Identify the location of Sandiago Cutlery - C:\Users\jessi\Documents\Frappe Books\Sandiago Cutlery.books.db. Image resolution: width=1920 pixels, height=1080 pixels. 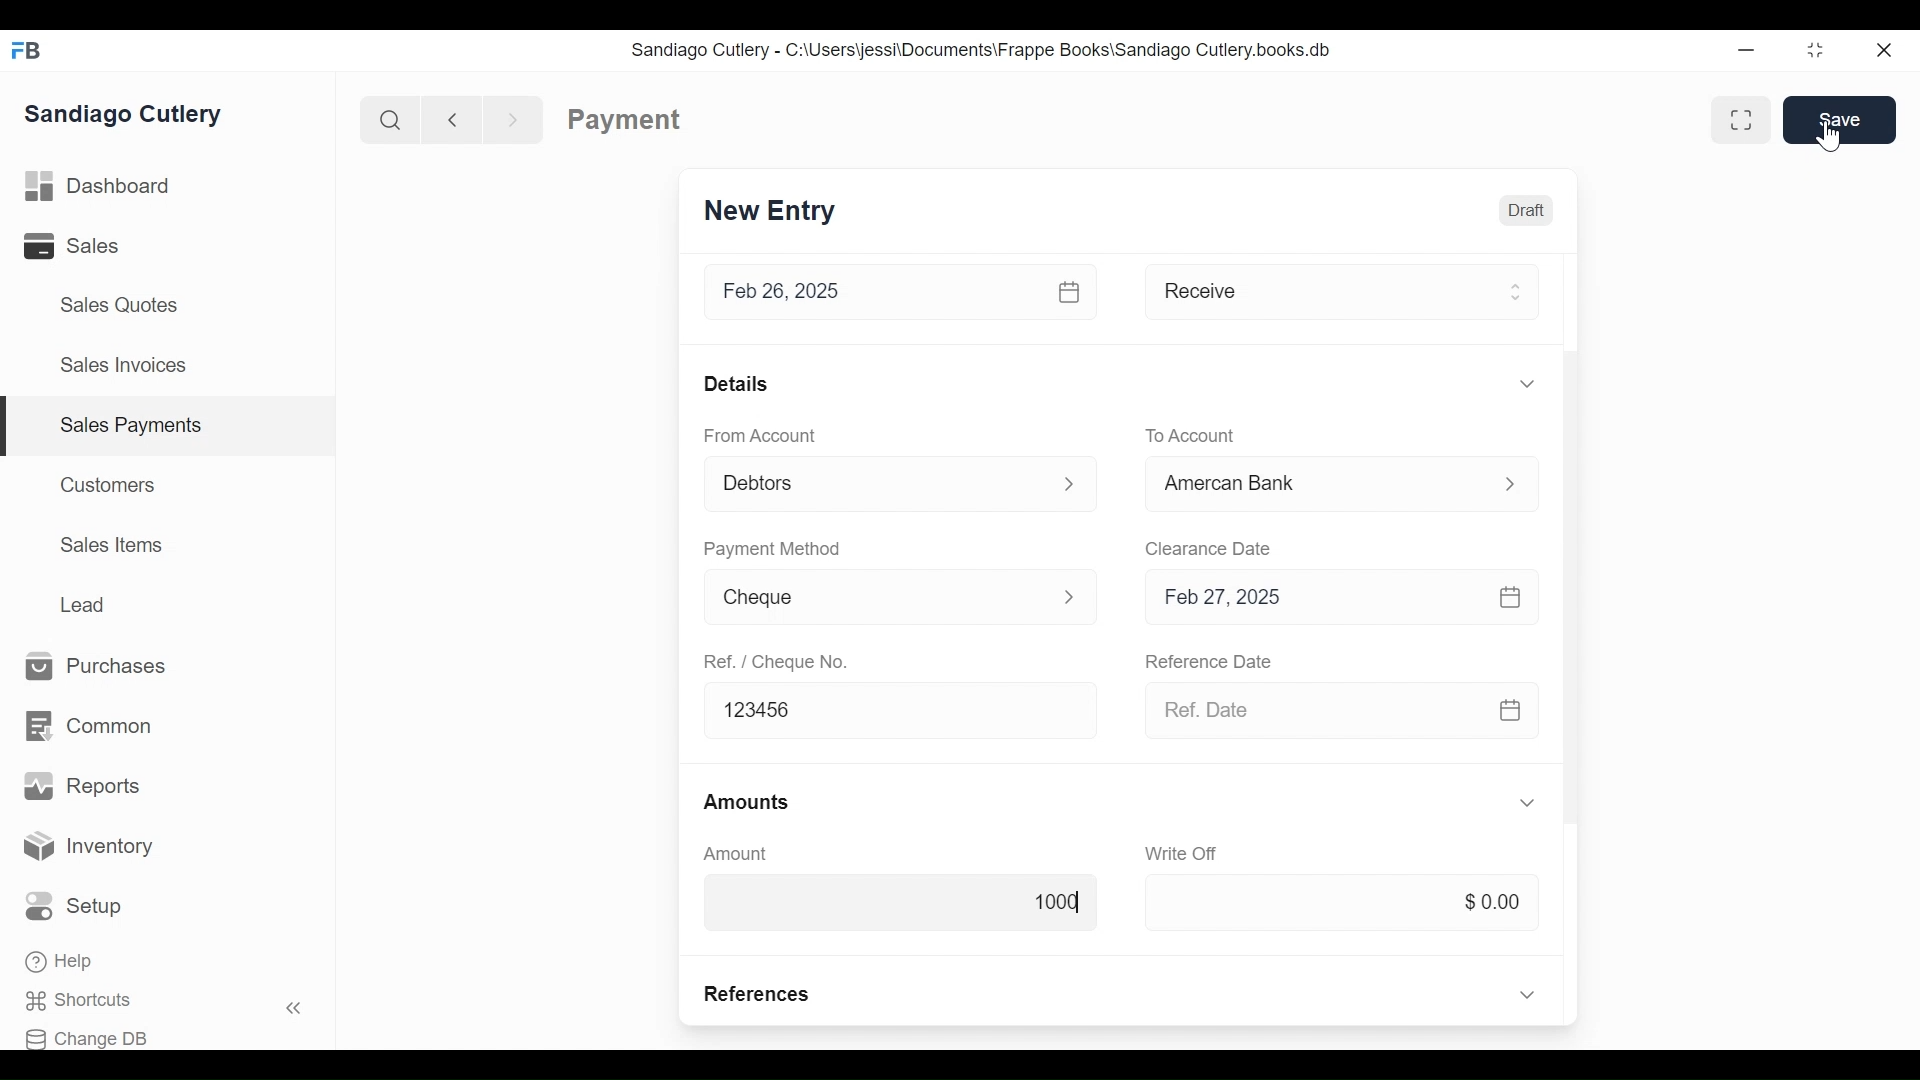
(981, 49).